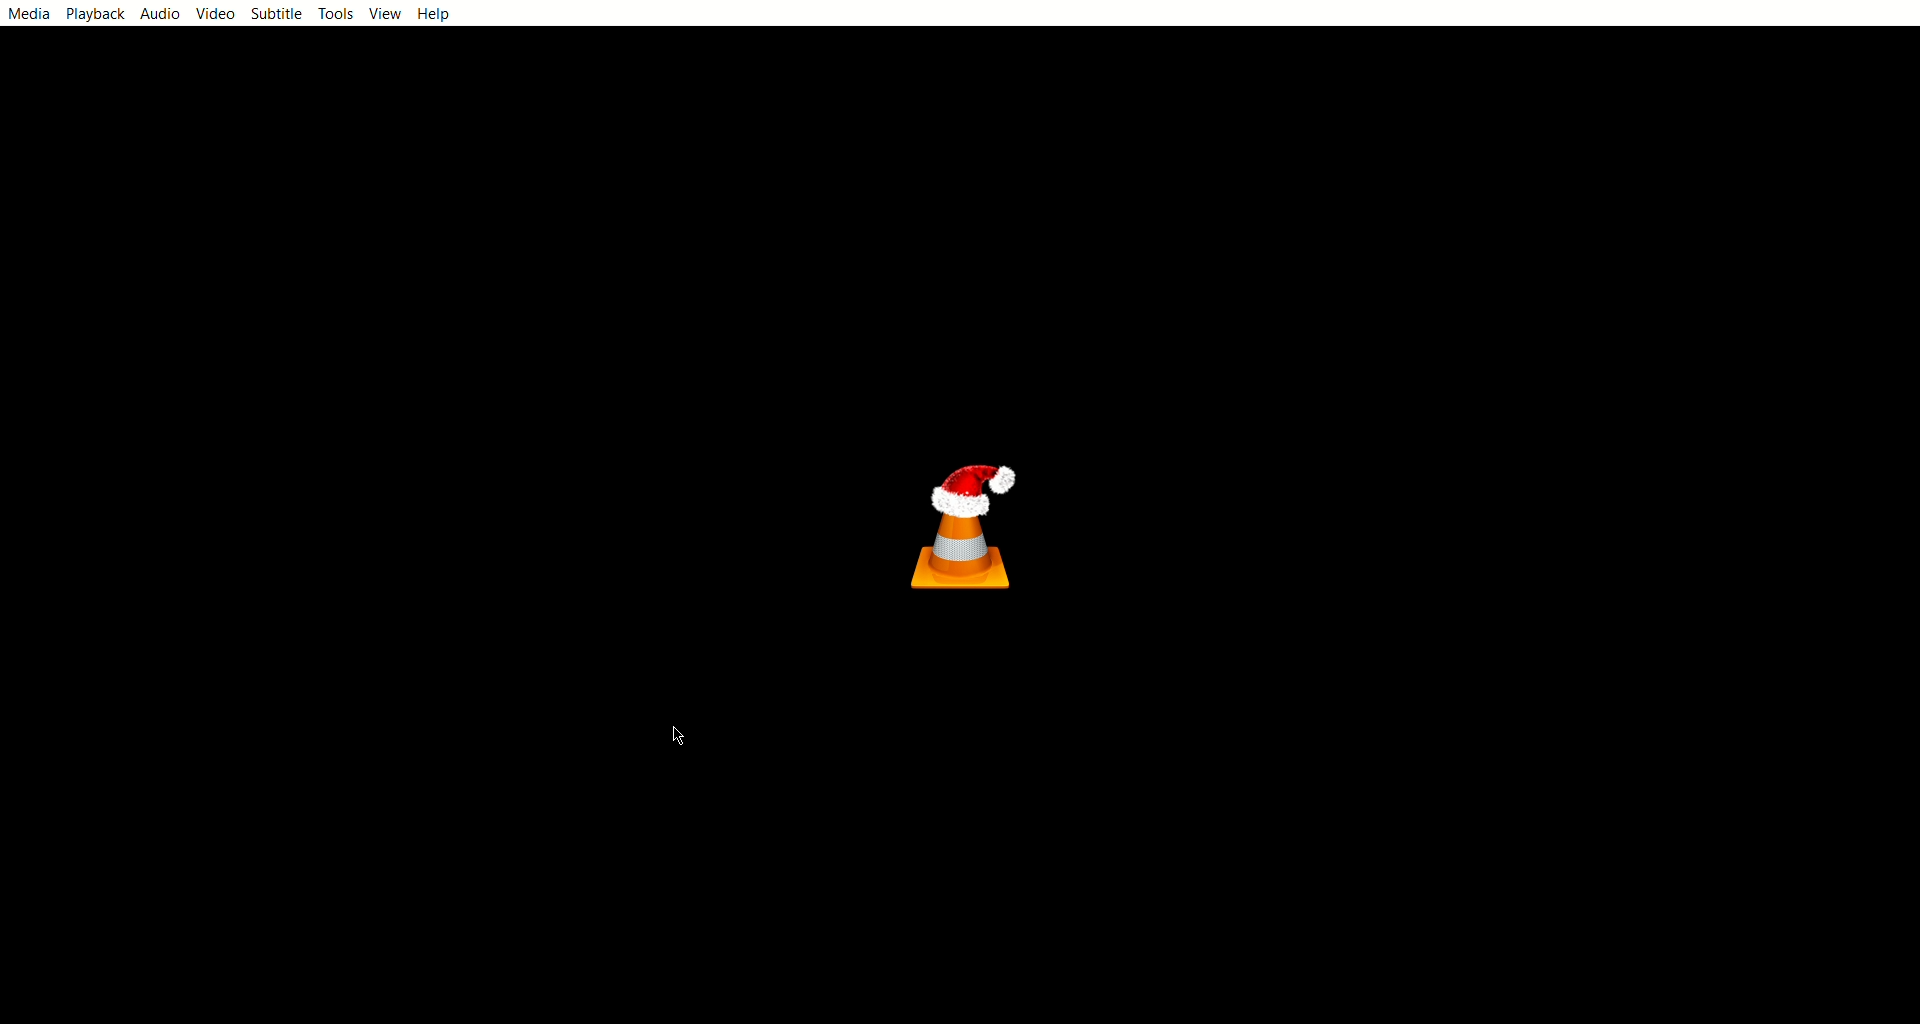 This screenshot has height=1024, width=1920. What do you see at coordinates (336, 14) in the screenshot?
I see `tools` at bounding box center [336, 14].